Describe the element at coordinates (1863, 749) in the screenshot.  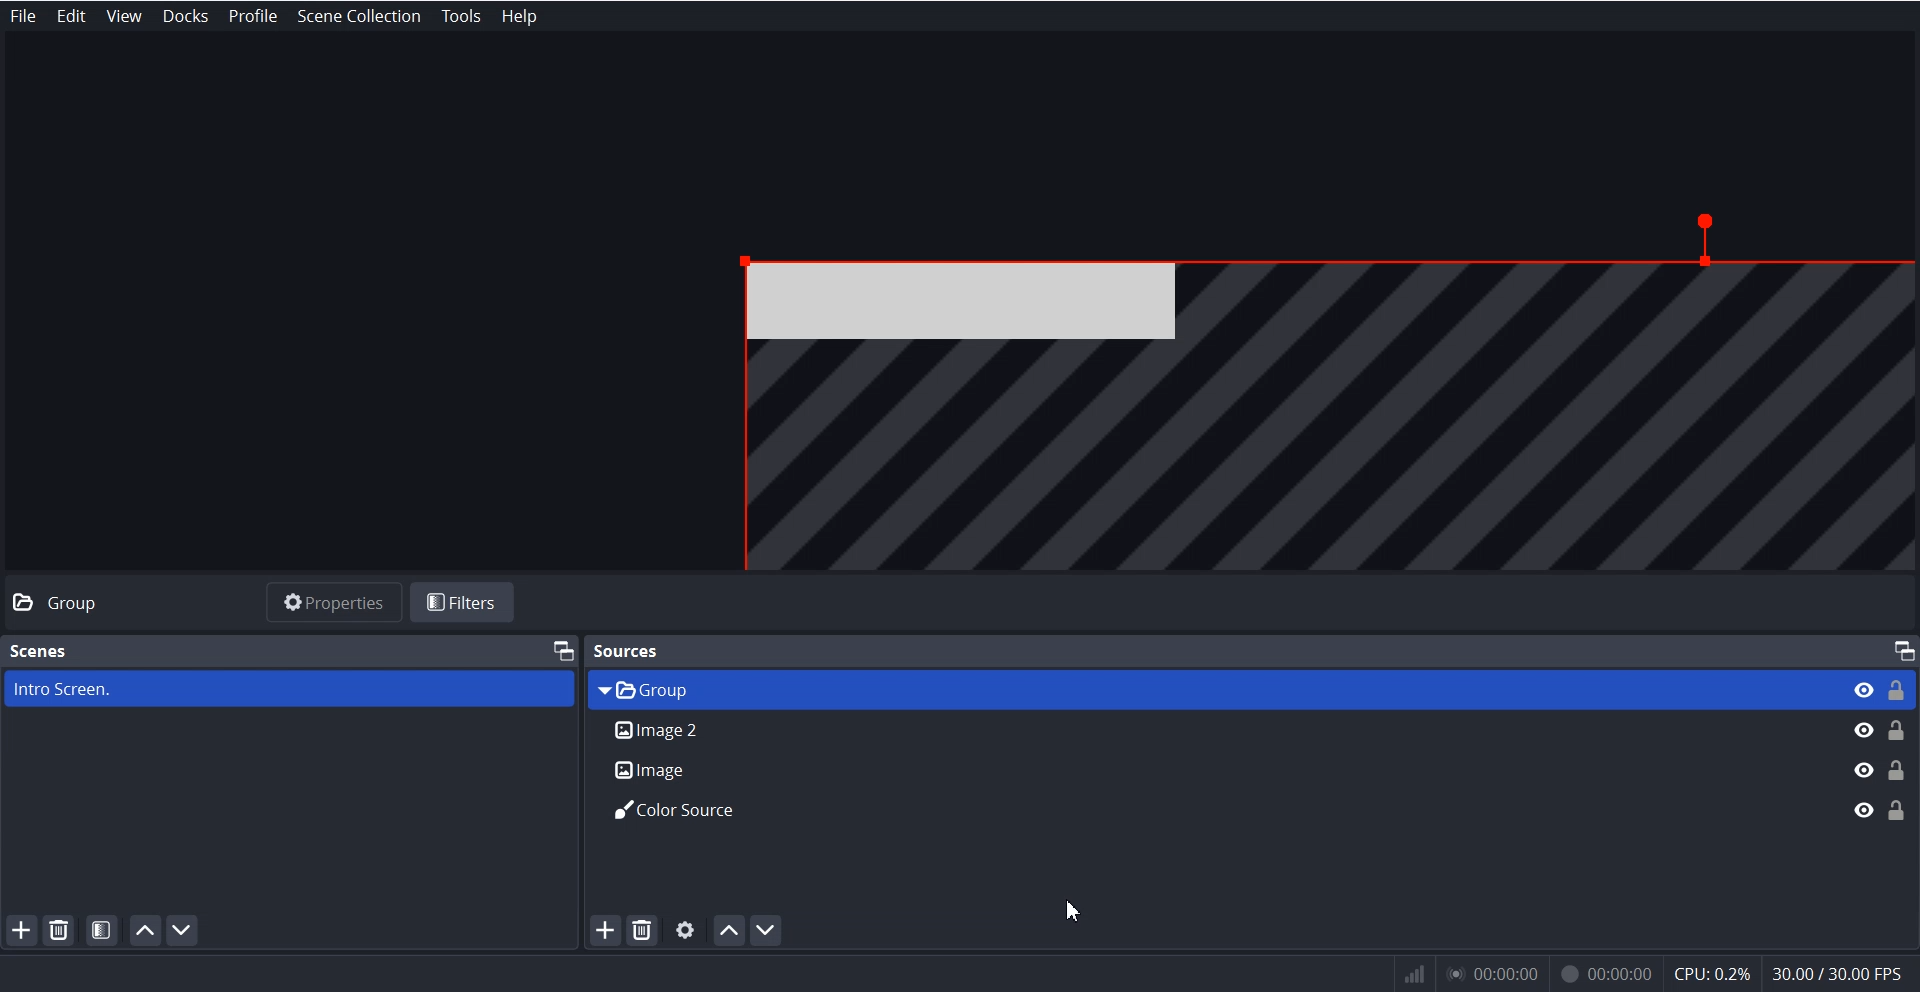
I see `Eye` at that location.